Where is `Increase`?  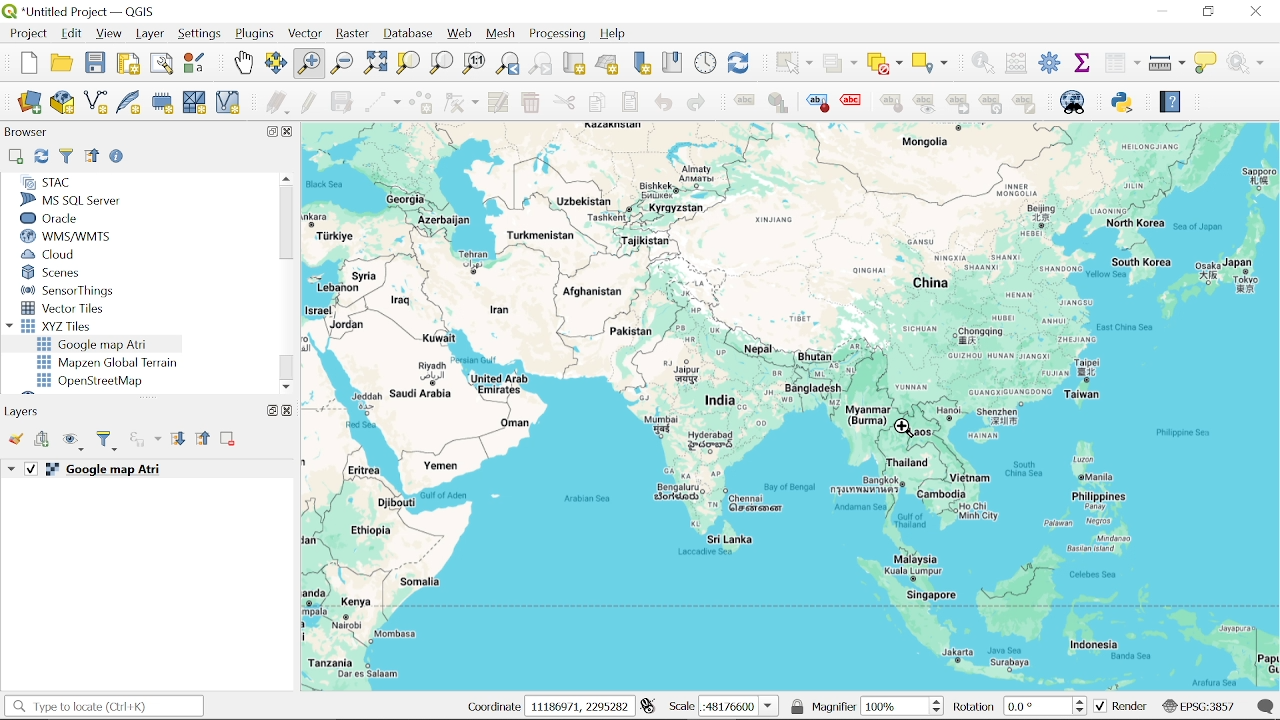
Increase is located at coordinates (940, 699).